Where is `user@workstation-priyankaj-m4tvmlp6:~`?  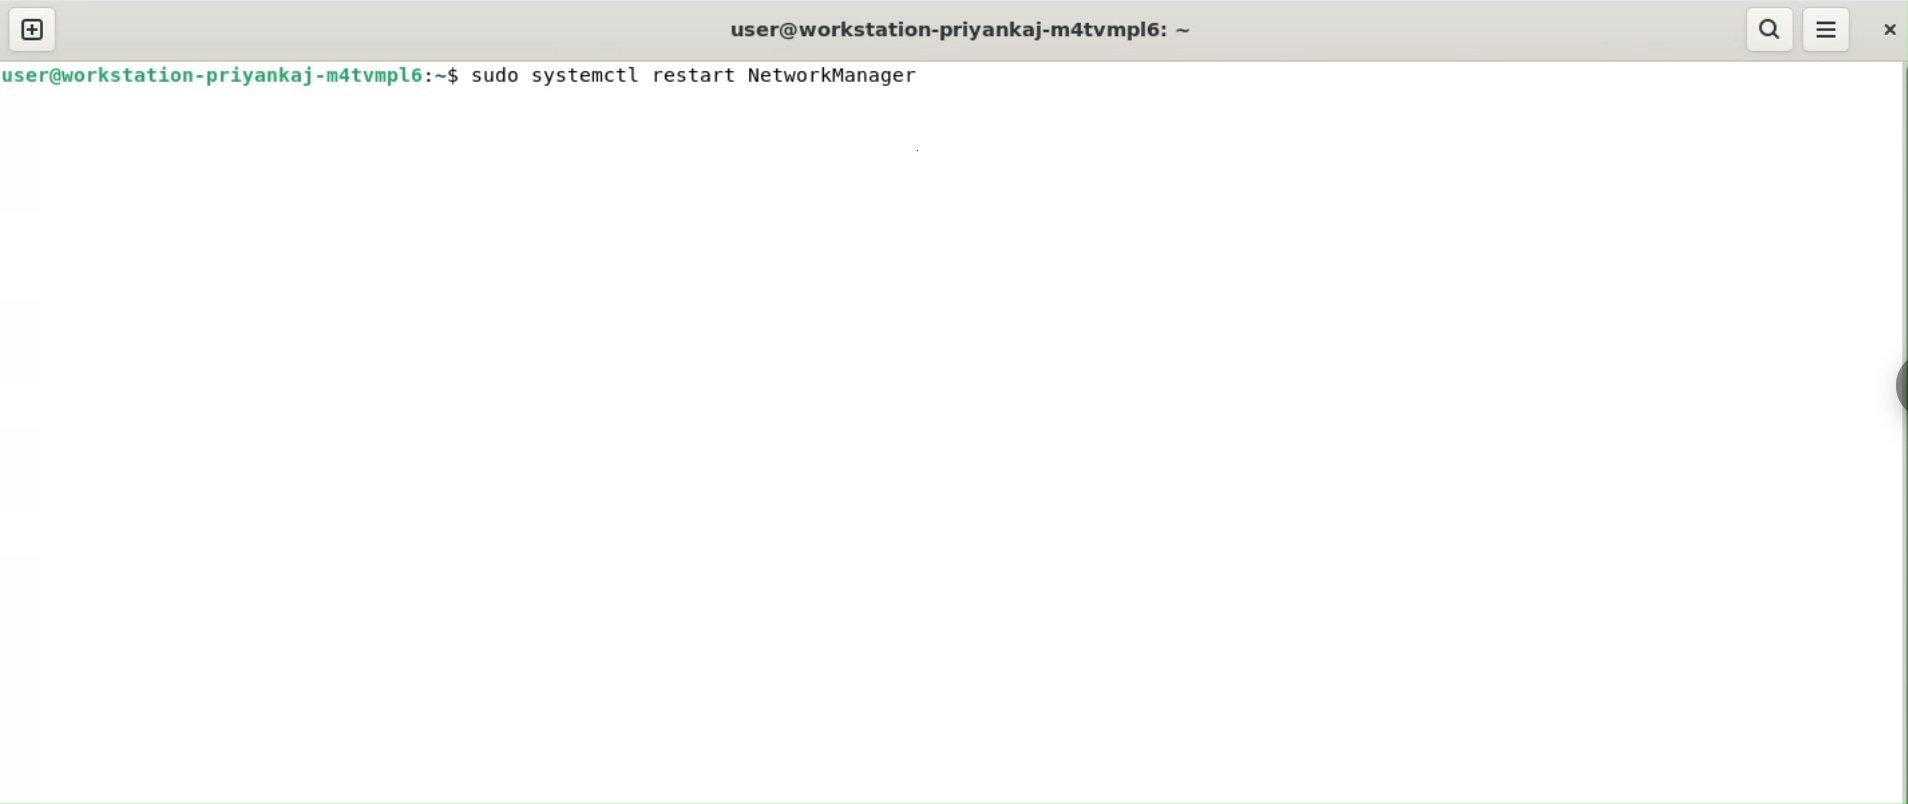
user@workstation-priyankaj-m4tvmlp6:~ is located at coordinates (970, 28).